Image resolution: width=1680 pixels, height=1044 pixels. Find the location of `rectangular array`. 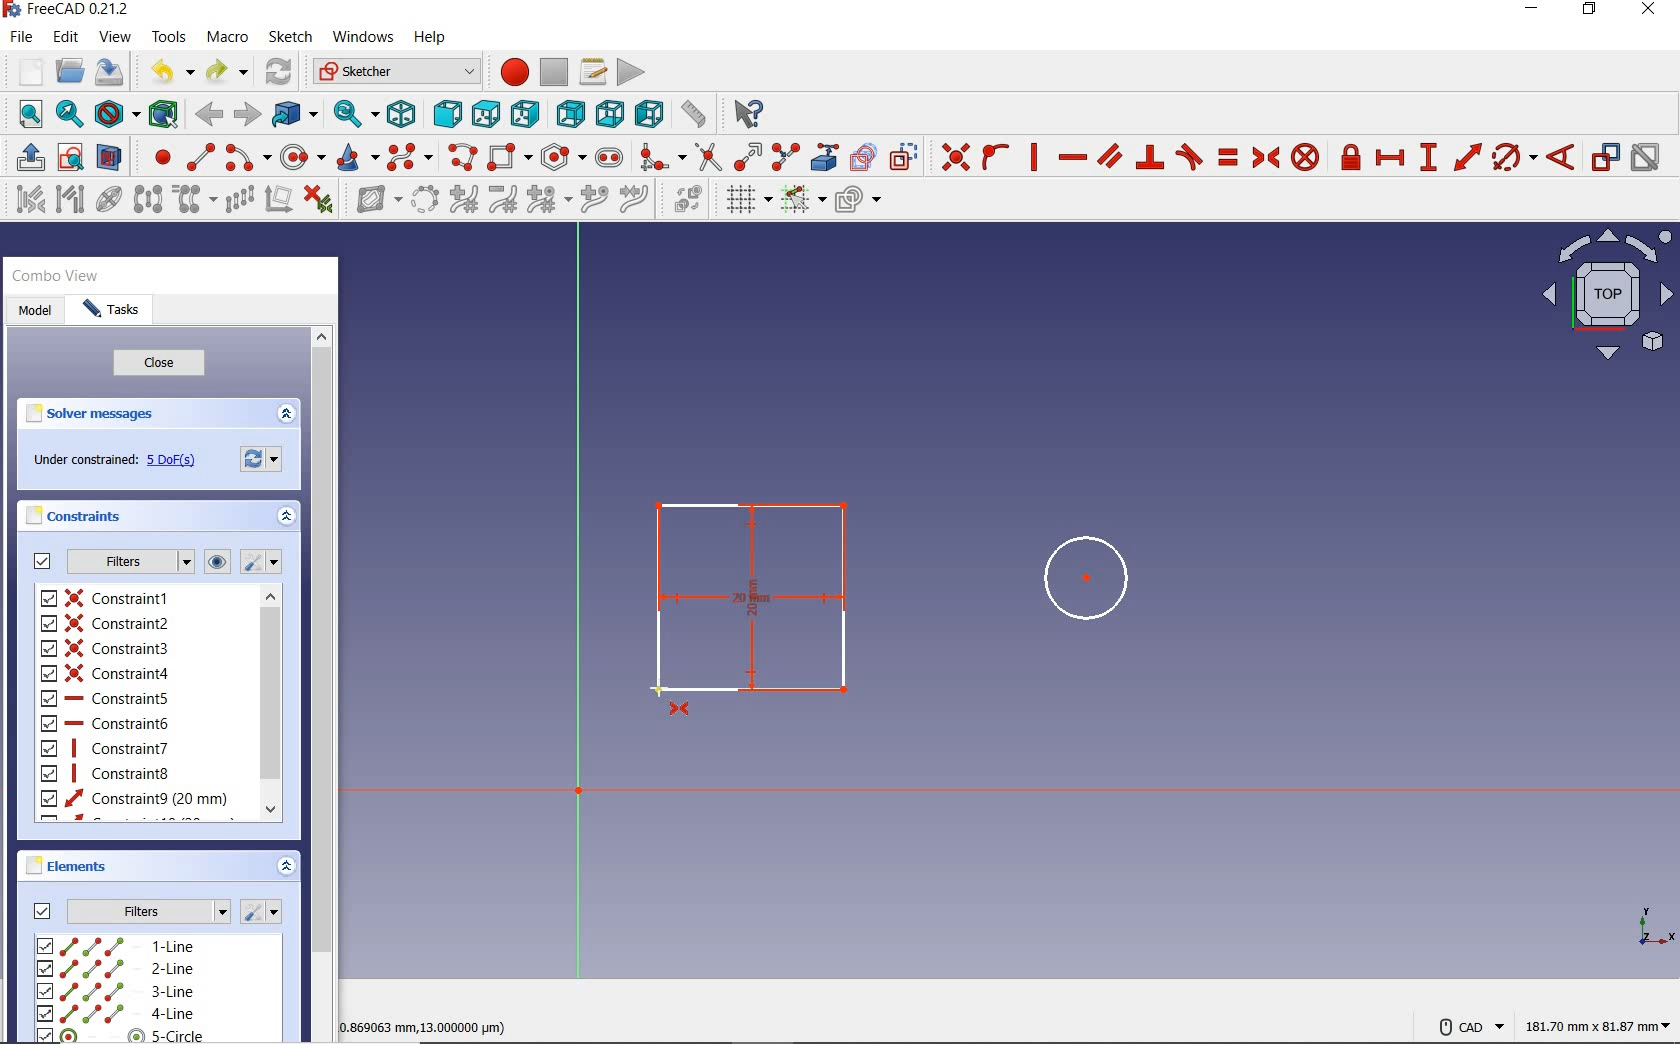

rectangular array is located at coordinates (241, 201).